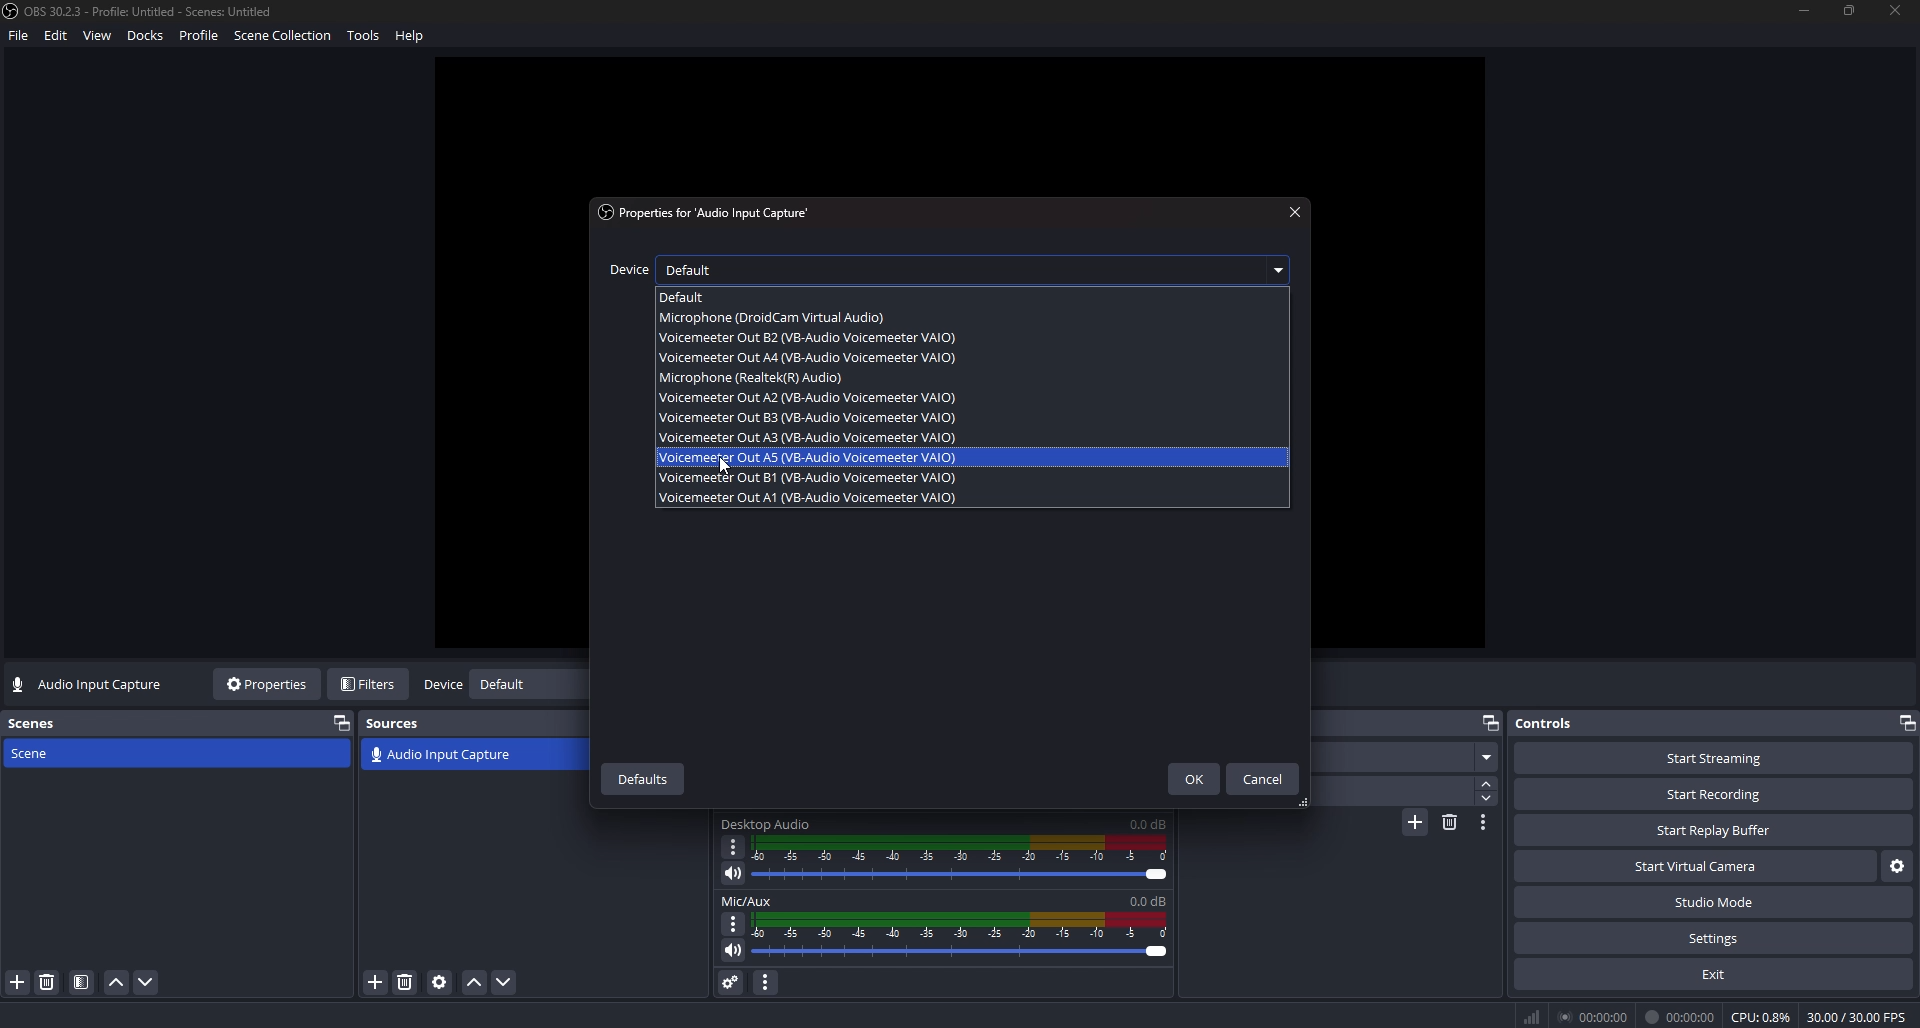  Describe the element at coordinates (141, 11) in the screenshot. I see `file name` at that location.